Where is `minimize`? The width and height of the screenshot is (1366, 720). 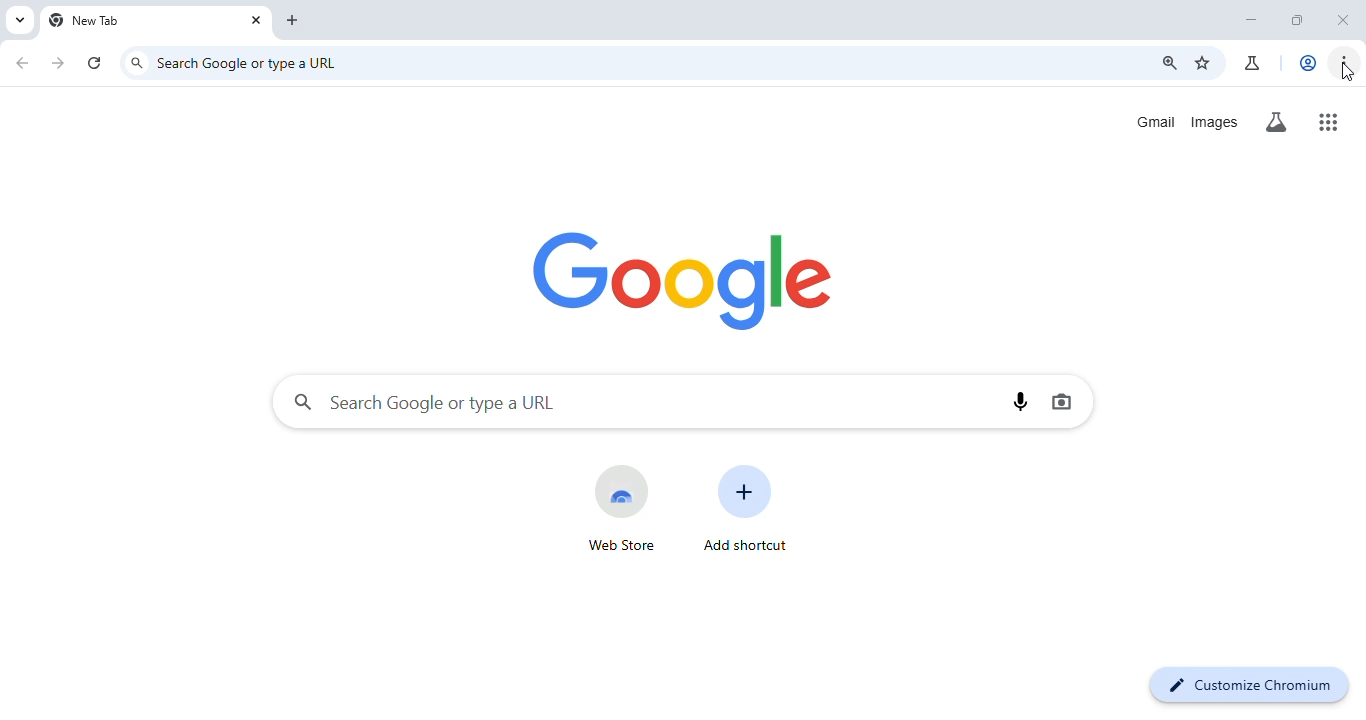 minimize is located at coordinates (1250, 20).